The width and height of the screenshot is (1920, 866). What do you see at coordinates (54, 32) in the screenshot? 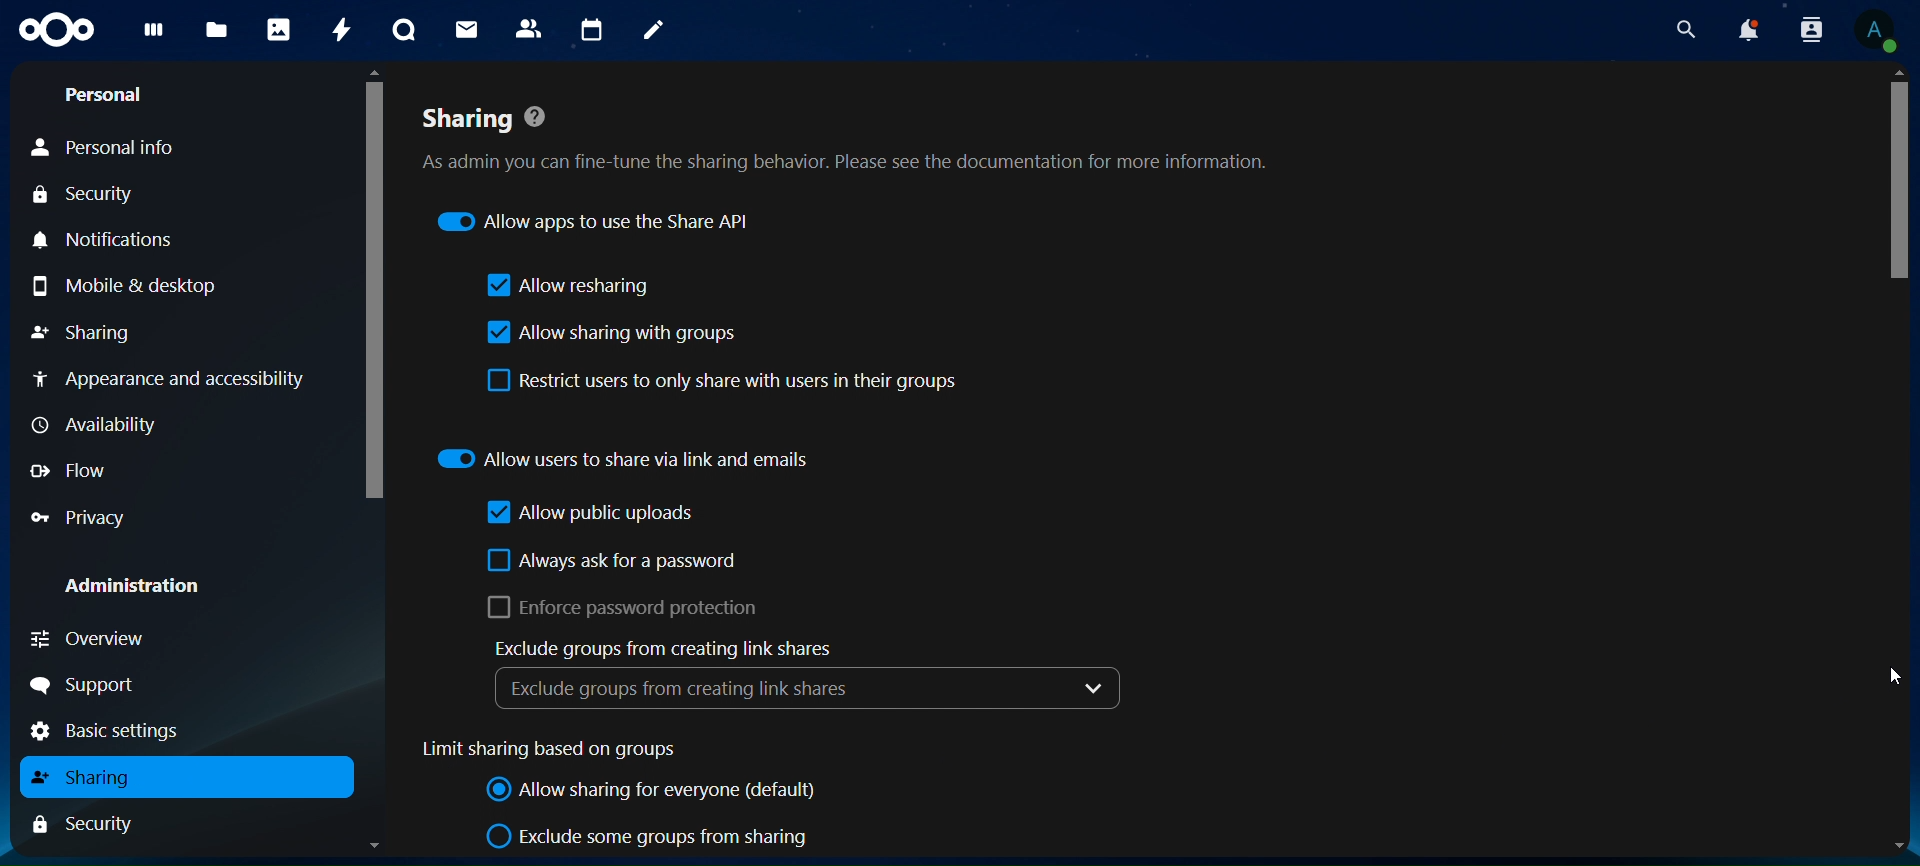
I see `icon` at bounding box center [54, 32].